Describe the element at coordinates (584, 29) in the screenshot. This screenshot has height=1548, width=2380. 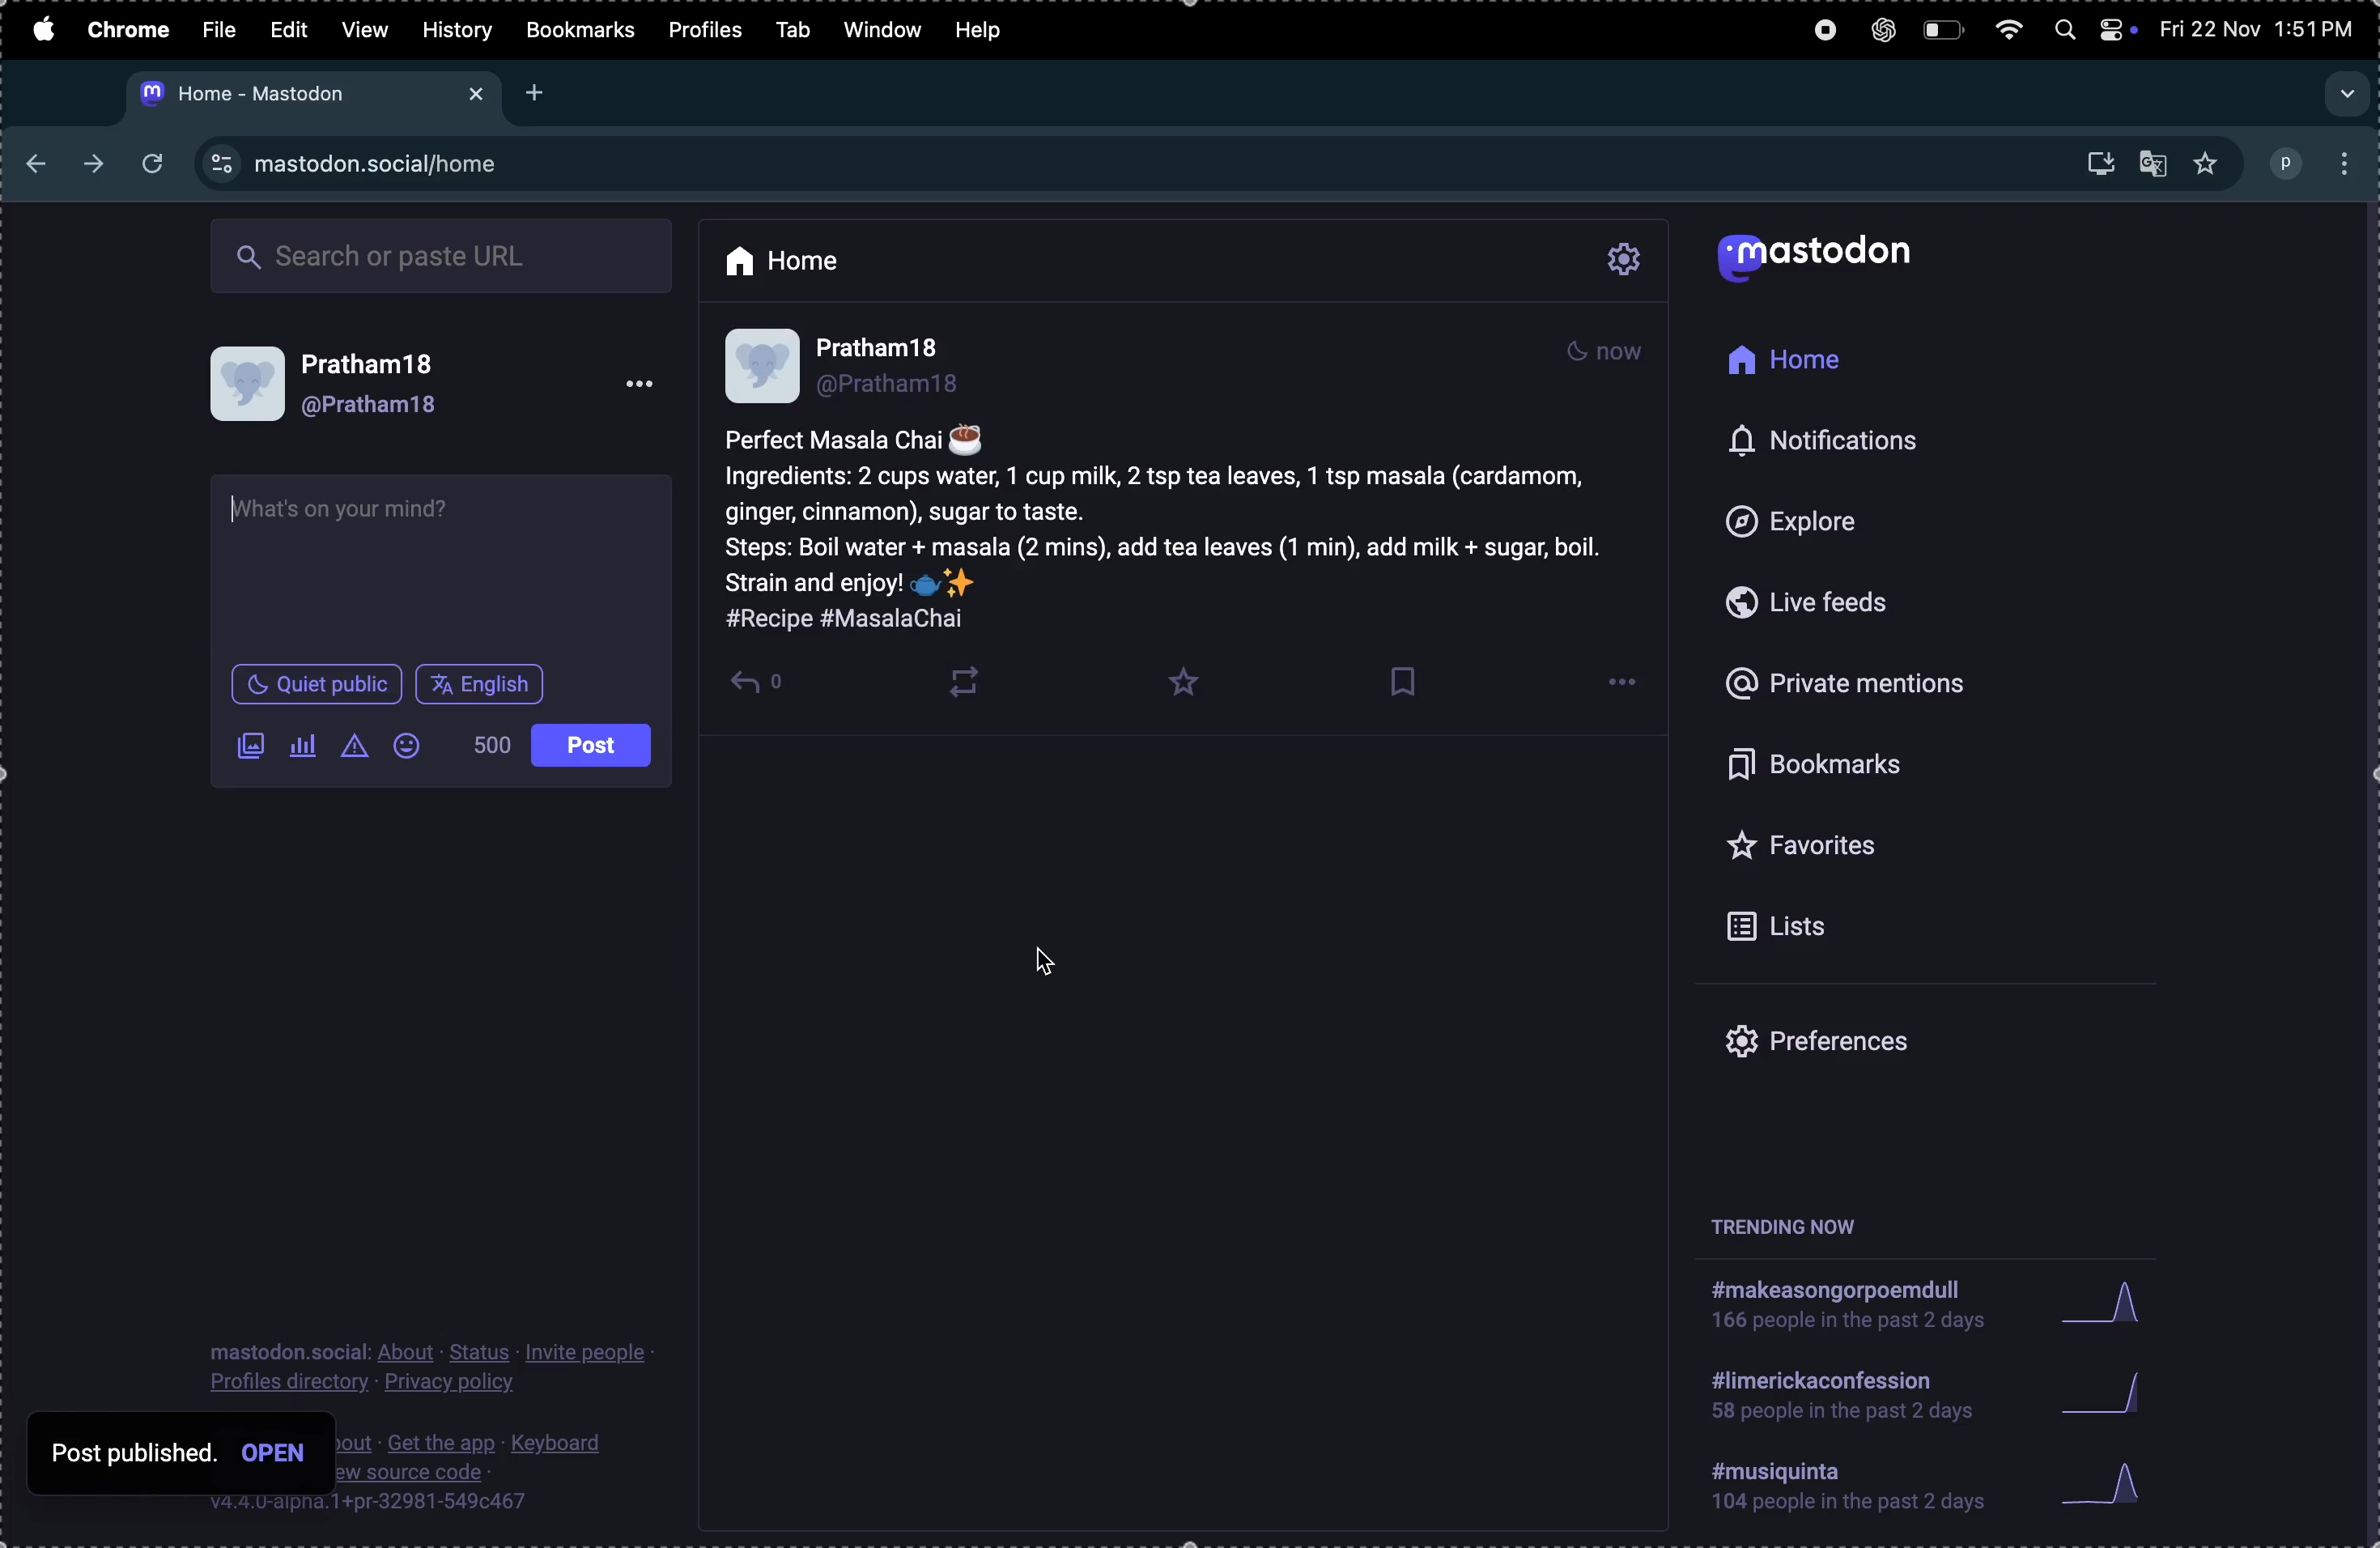
I see `bookmarks` at that location.